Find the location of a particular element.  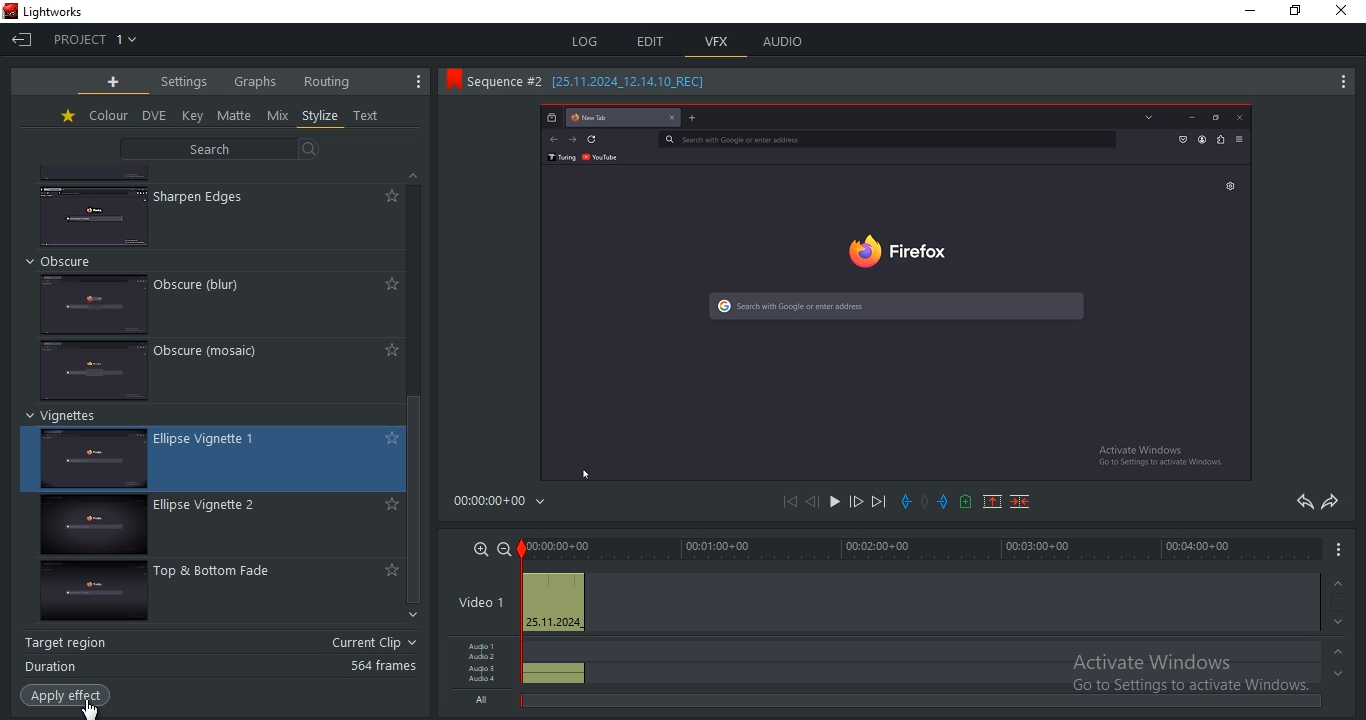

Audio 3 is located at coordinates (484, 670).